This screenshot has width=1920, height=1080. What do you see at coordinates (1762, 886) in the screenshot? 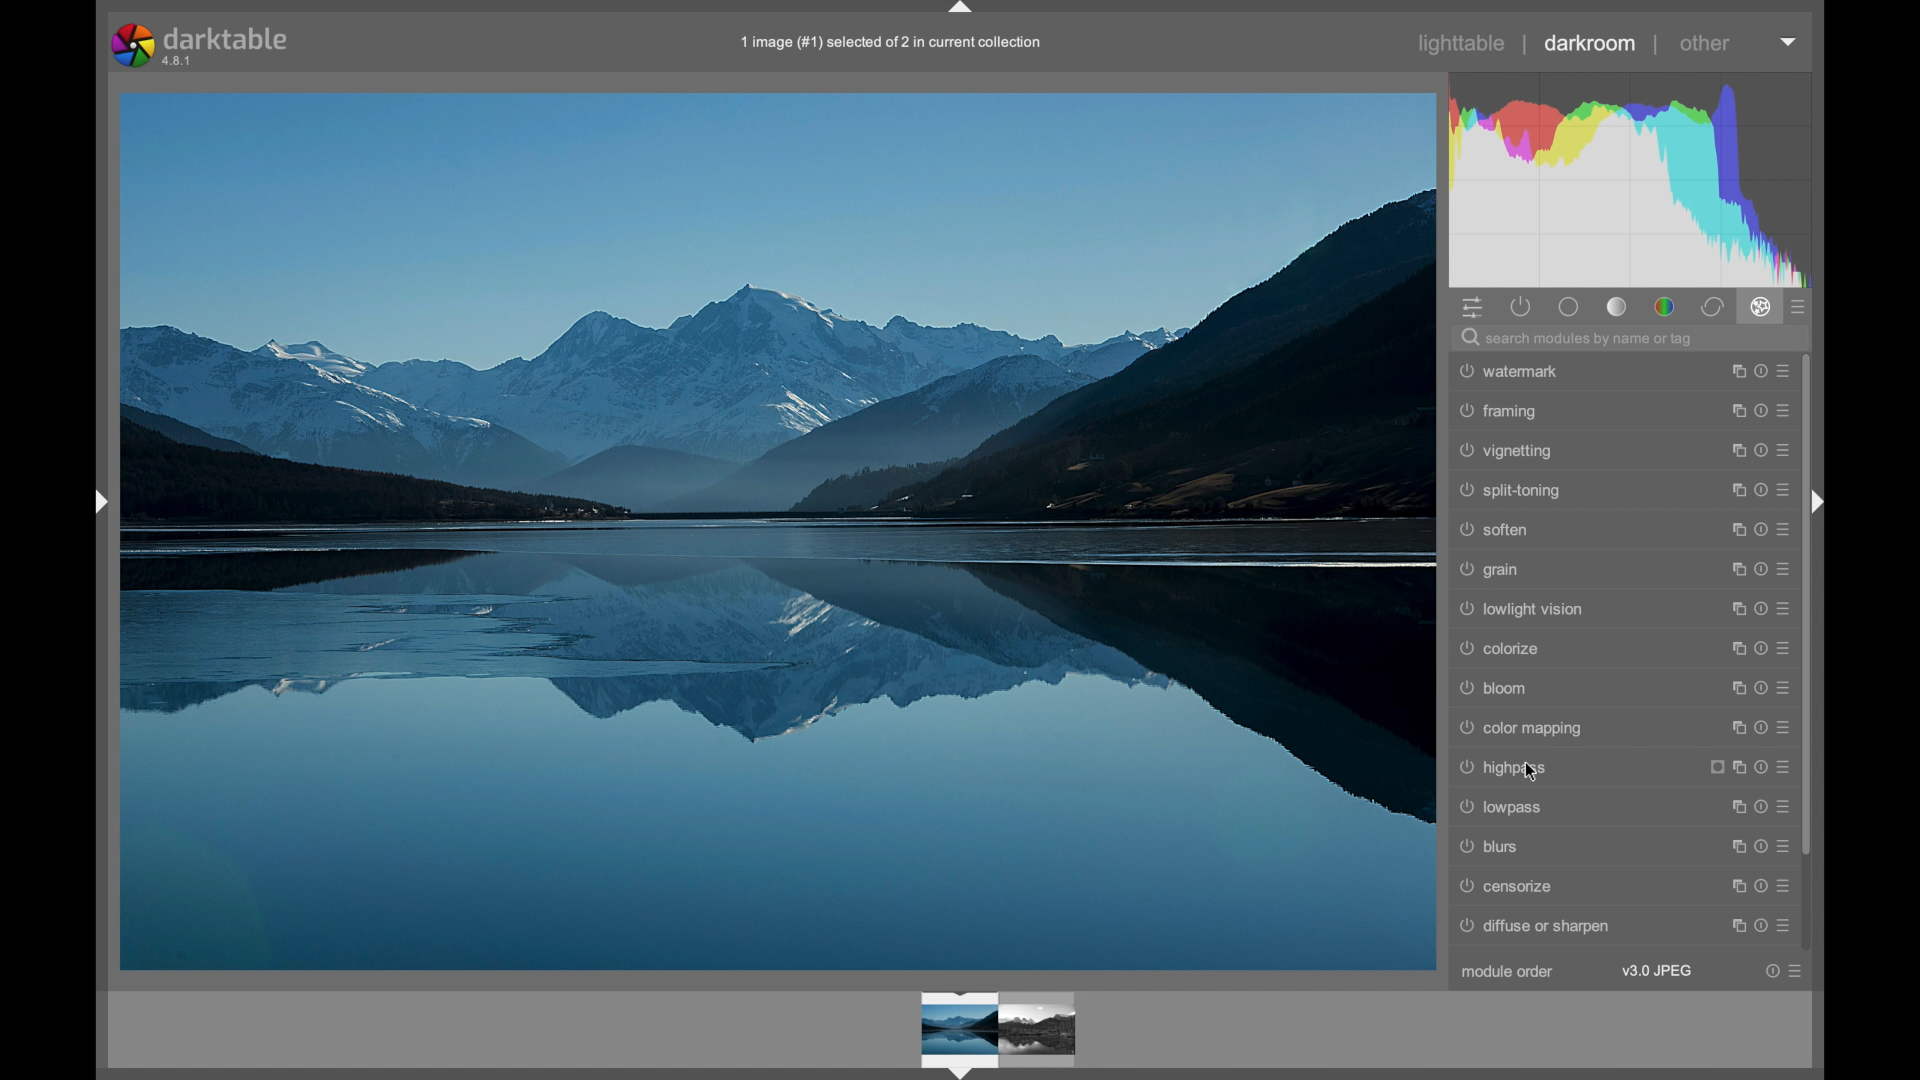
I see `more options` at bounding box center [1762, 886].